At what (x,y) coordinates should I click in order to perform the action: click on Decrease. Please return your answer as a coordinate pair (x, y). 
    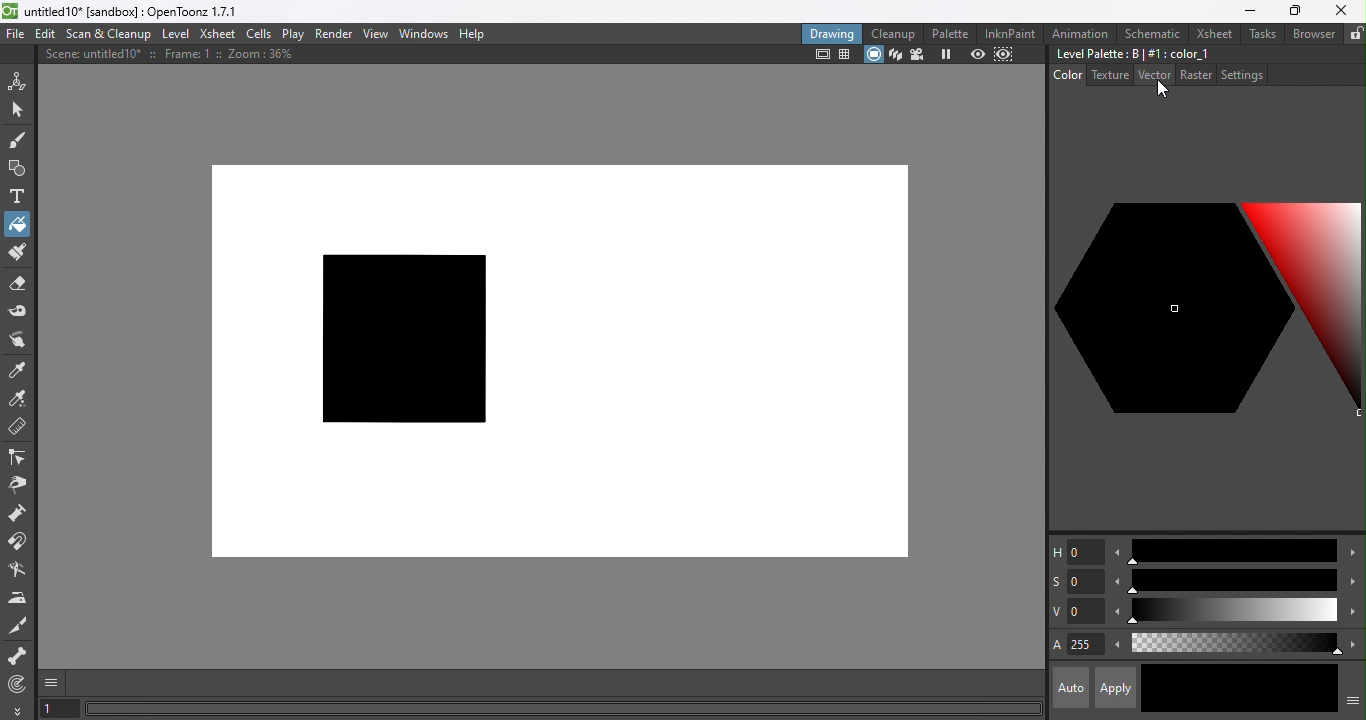
    Looking at the image, I should click on (1116, 647).